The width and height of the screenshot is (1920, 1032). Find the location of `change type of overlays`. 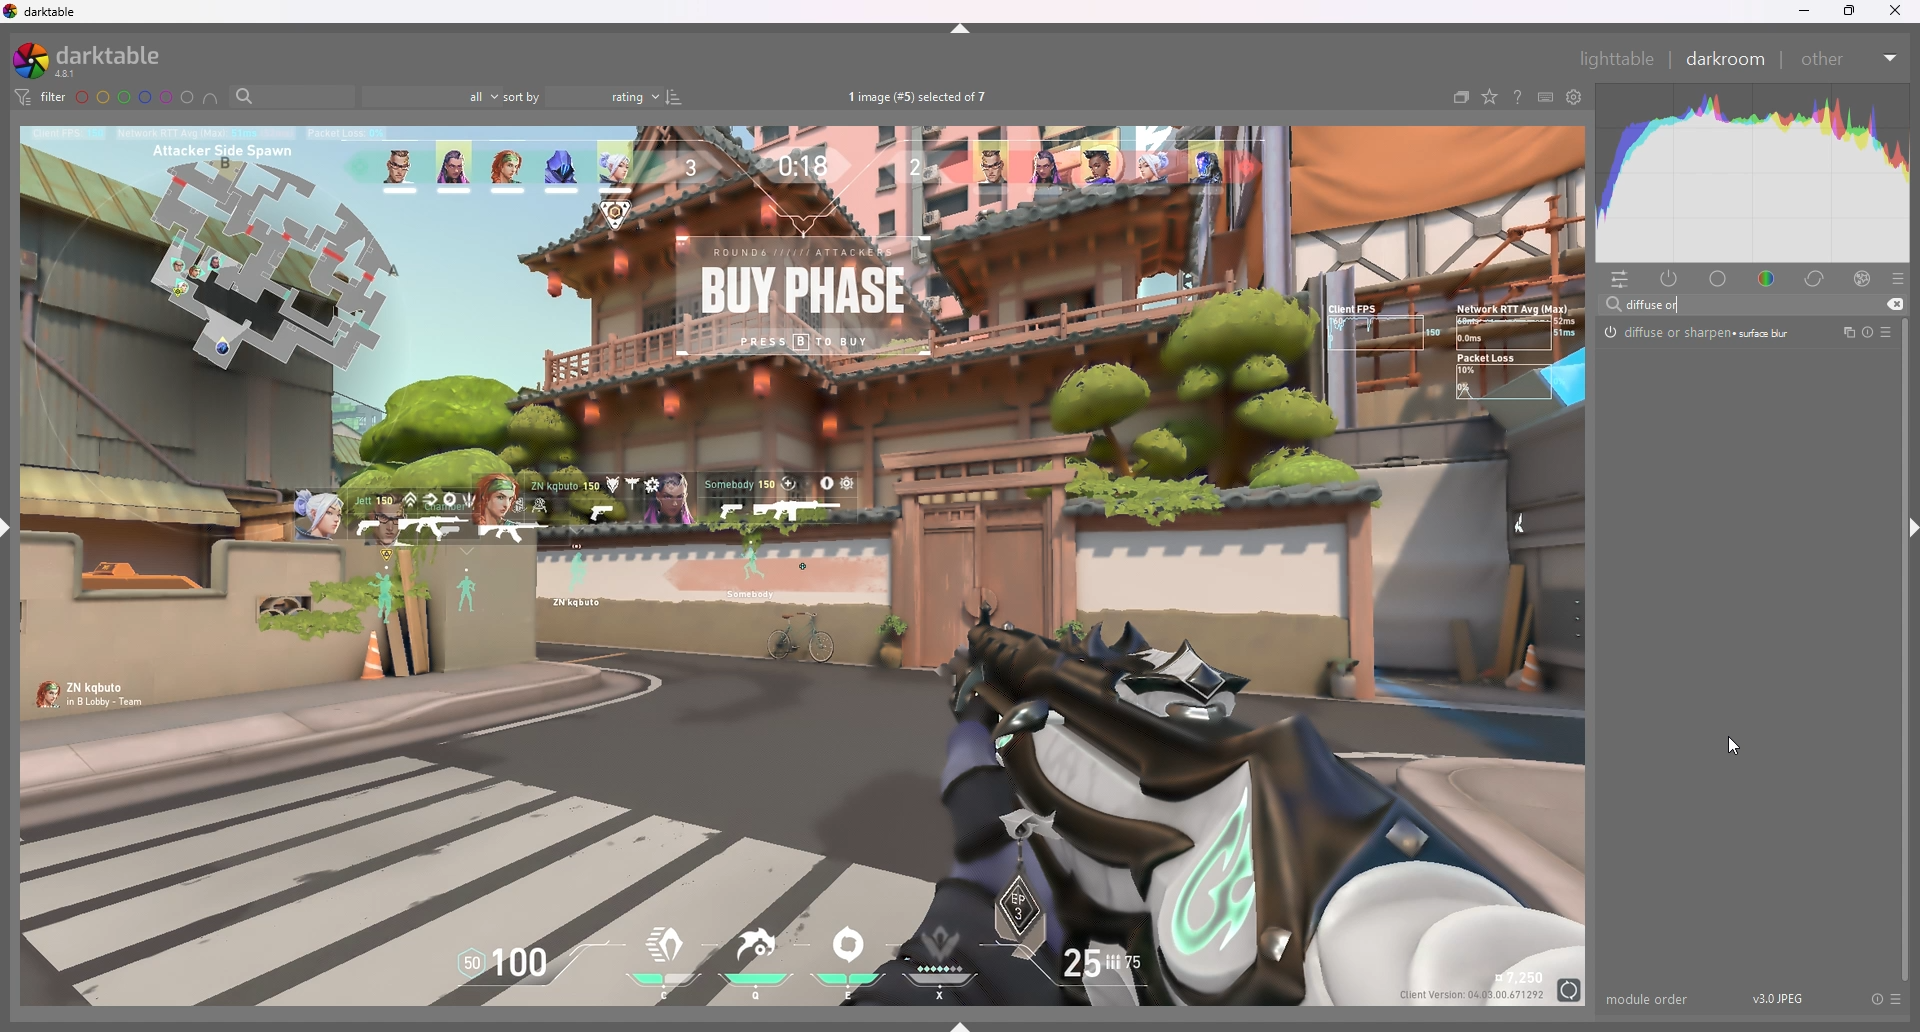

change type of overlays is located at coordinates (1491, 97).